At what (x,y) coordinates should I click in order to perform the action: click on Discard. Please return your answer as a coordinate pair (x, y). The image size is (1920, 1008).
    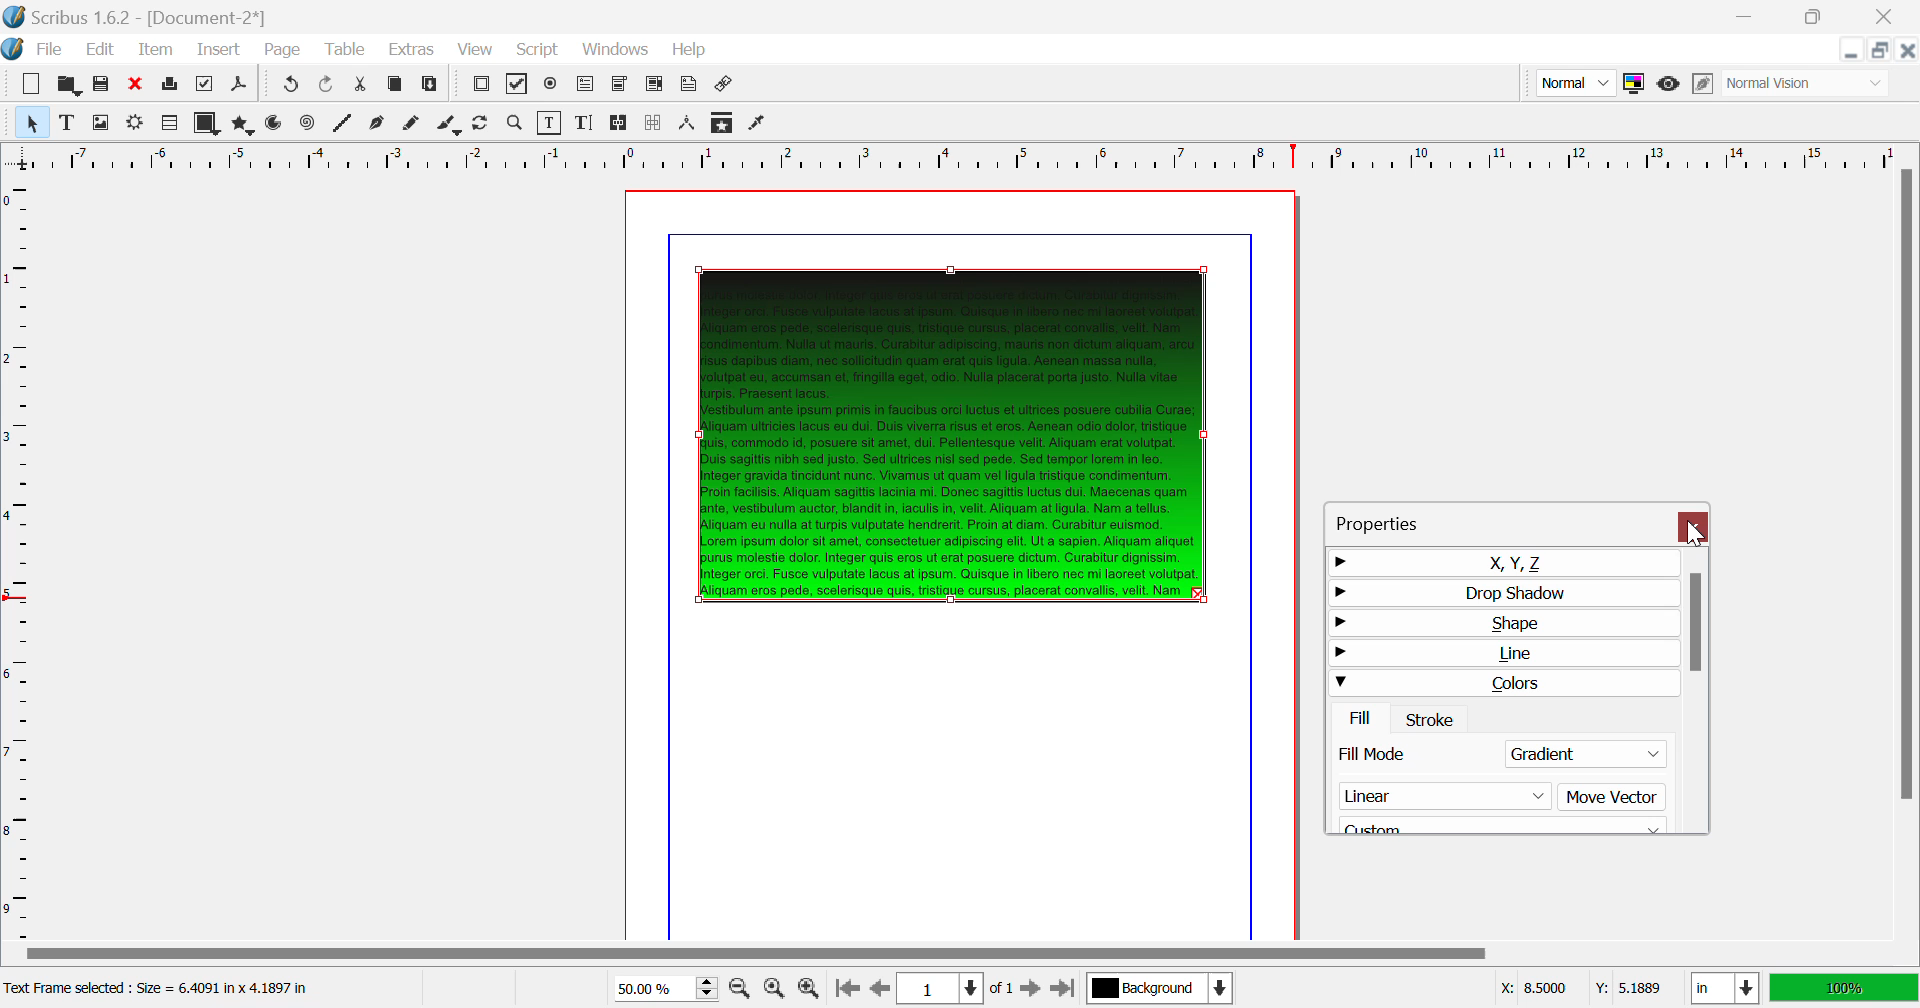
    Looking at the image, I should click on (136, 84).